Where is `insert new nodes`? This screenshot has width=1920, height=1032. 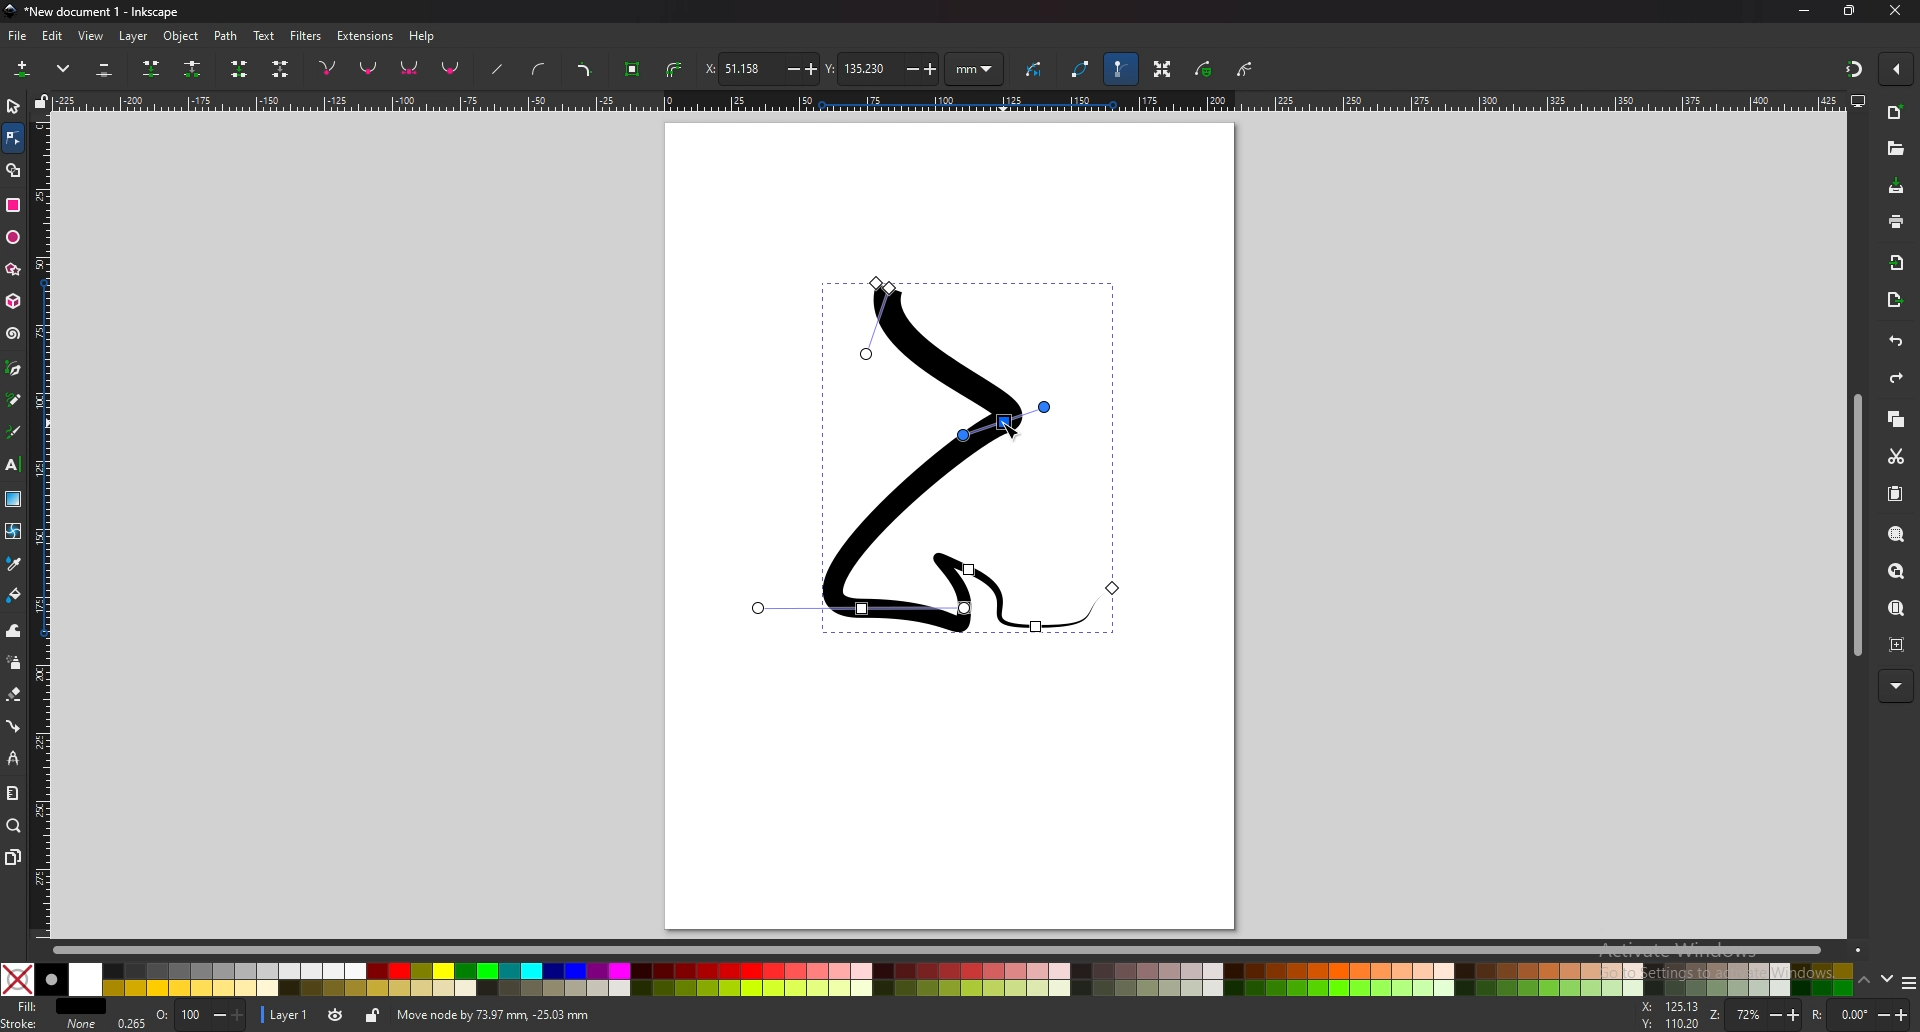
insert new nodes is located at coordinates (23, 69).